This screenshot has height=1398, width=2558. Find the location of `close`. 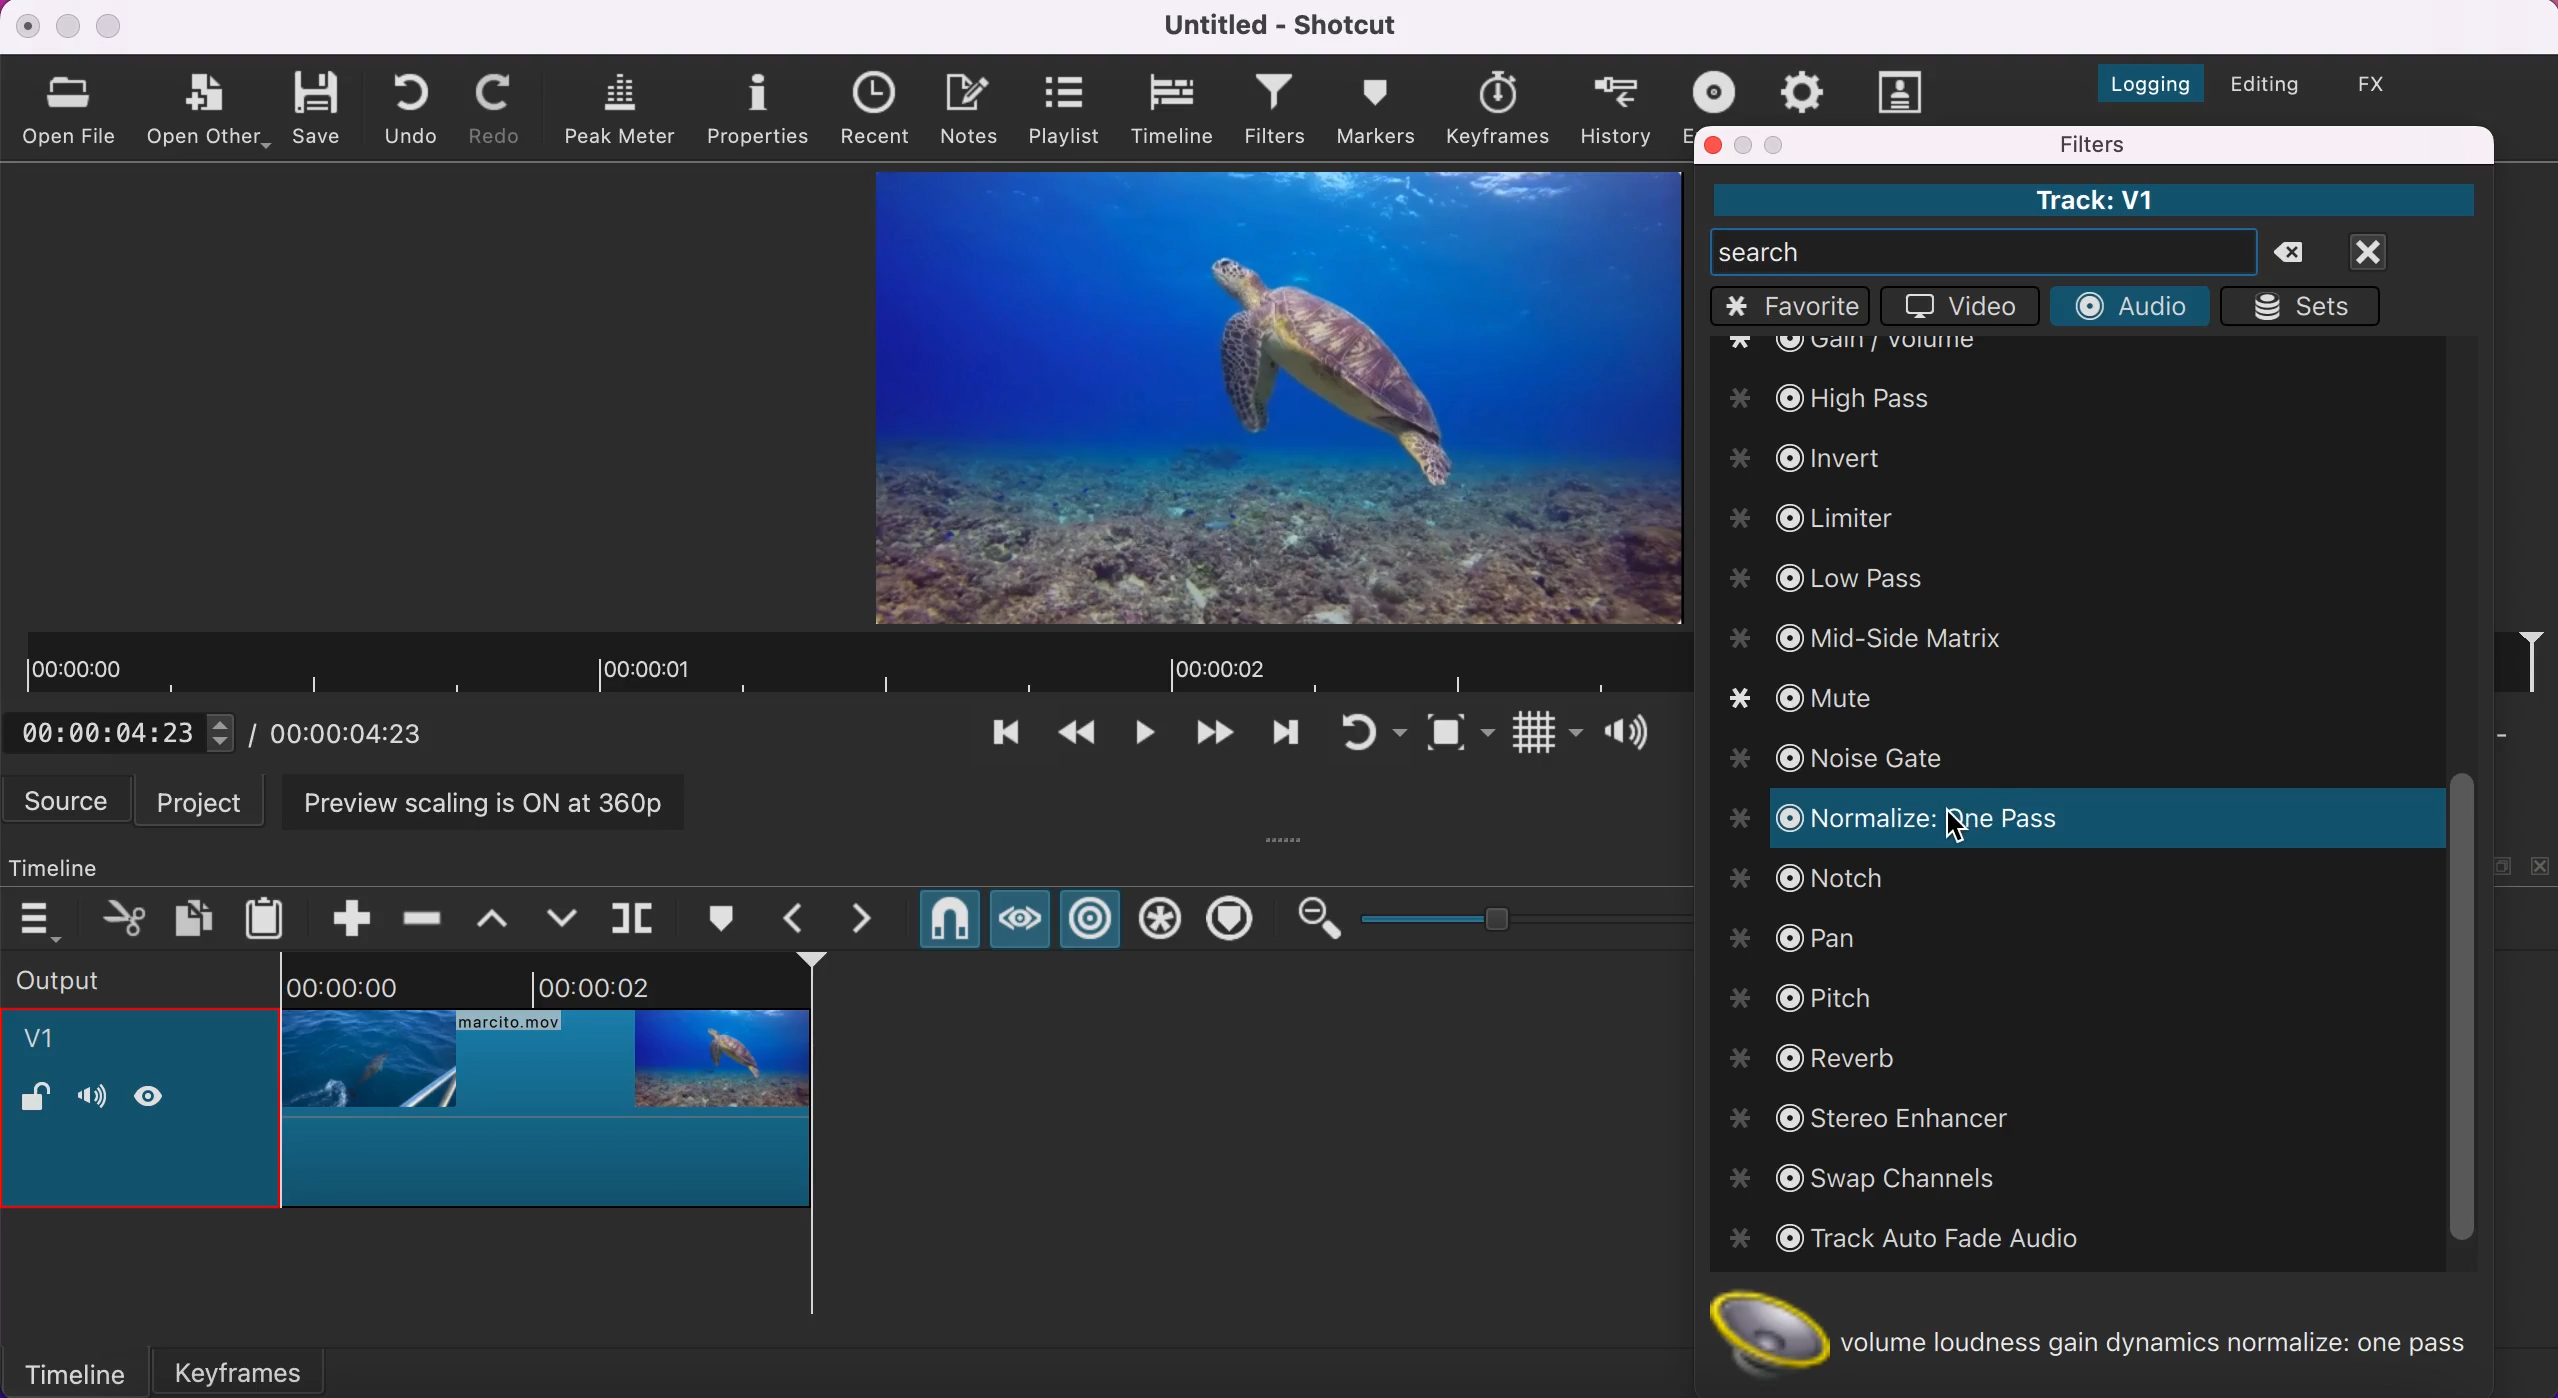

close is located at coordinates (2392, 252).